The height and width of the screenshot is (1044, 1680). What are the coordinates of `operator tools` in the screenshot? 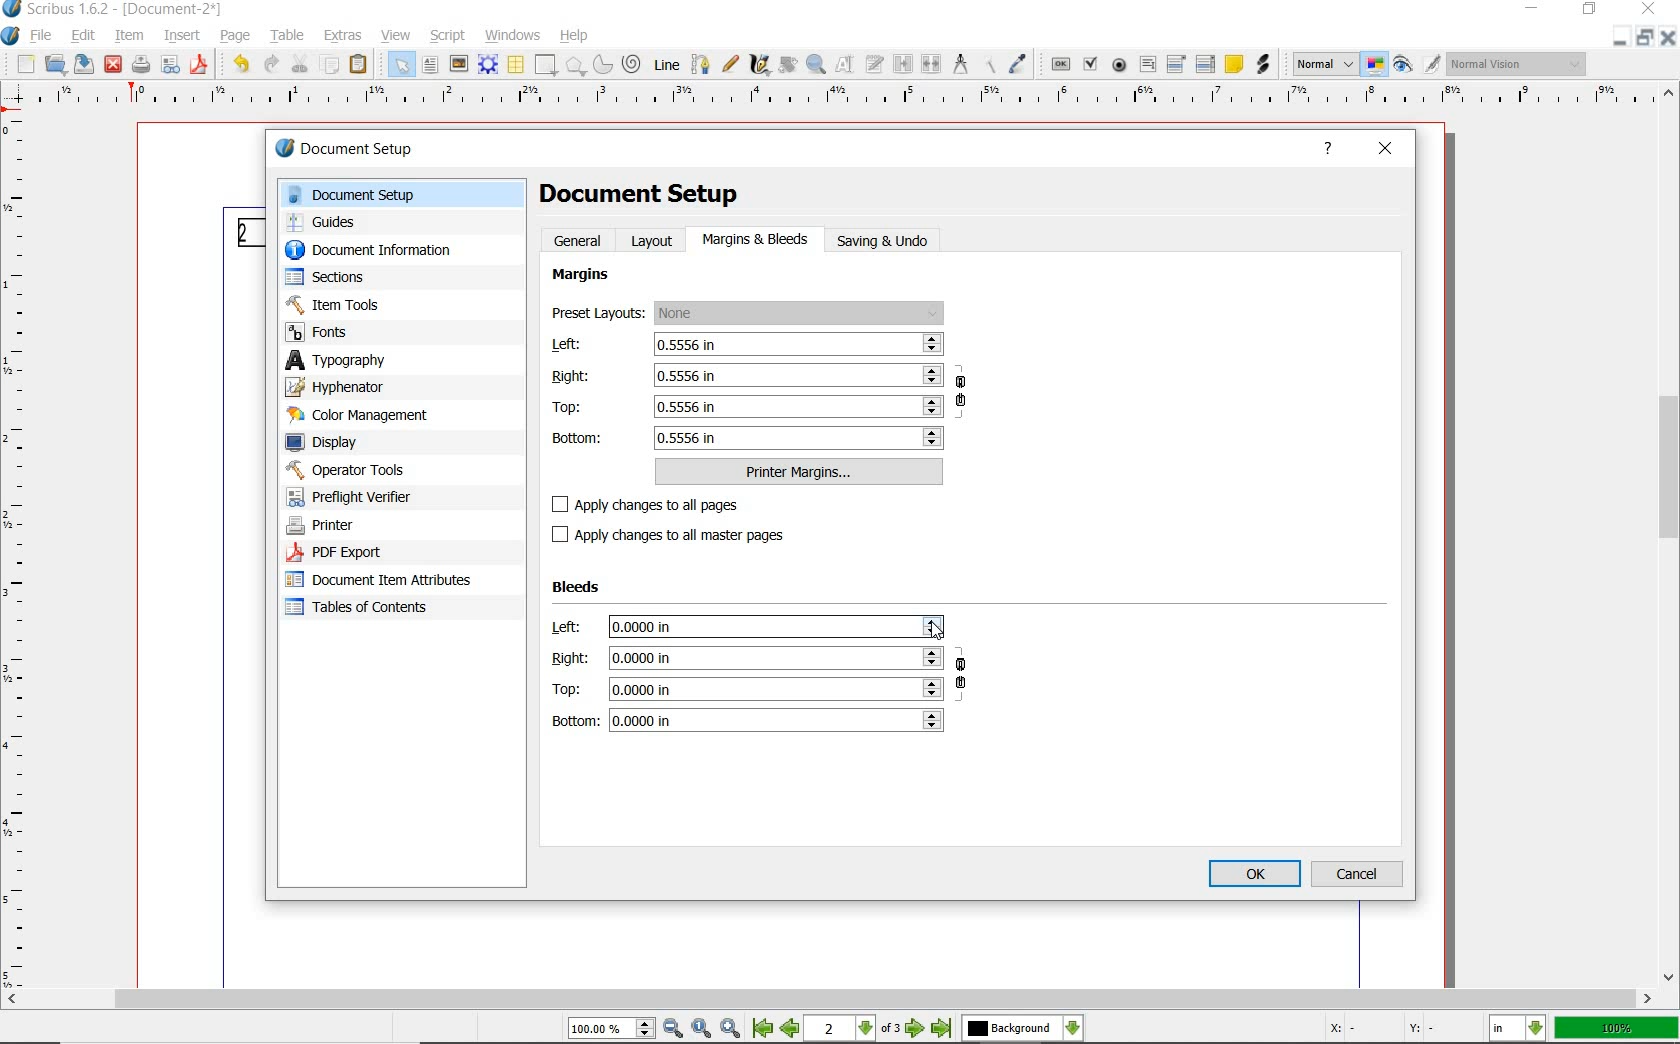 It's located at (390, 470).